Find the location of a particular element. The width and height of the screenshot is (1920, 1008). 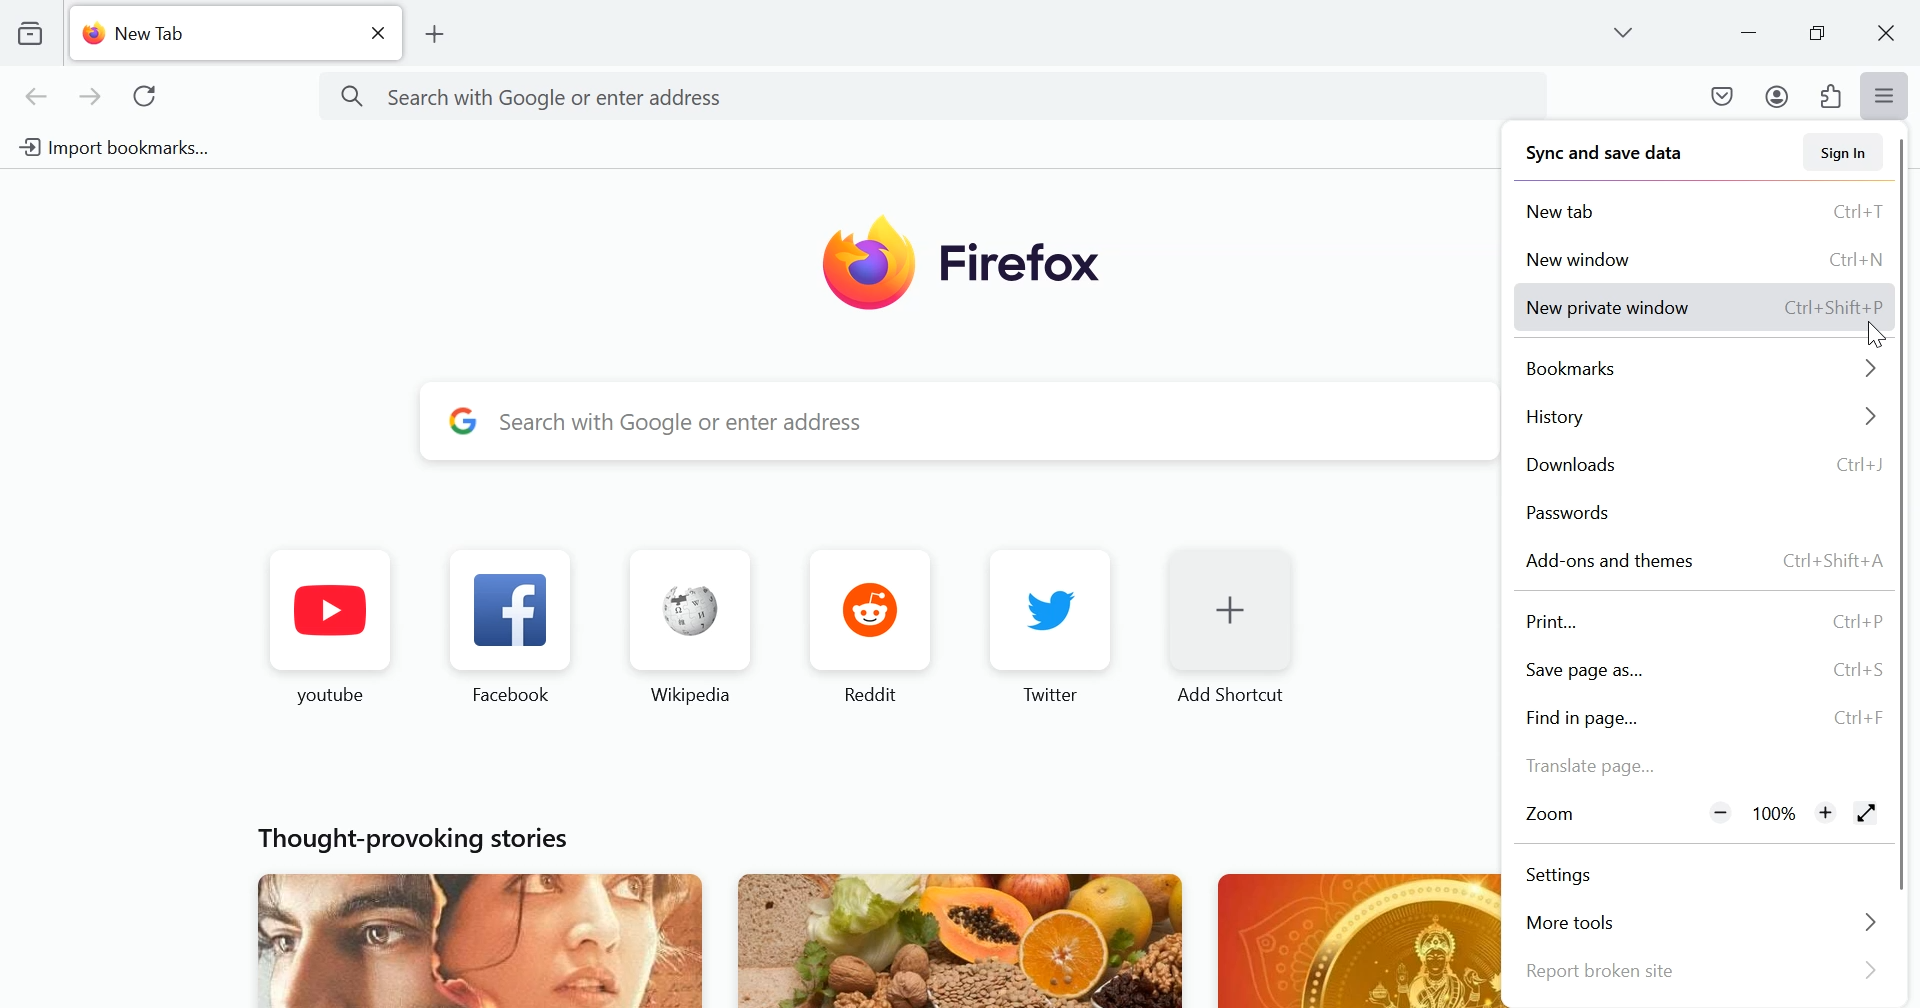

Search with Google or enter address is located at coordinates (941, 96).